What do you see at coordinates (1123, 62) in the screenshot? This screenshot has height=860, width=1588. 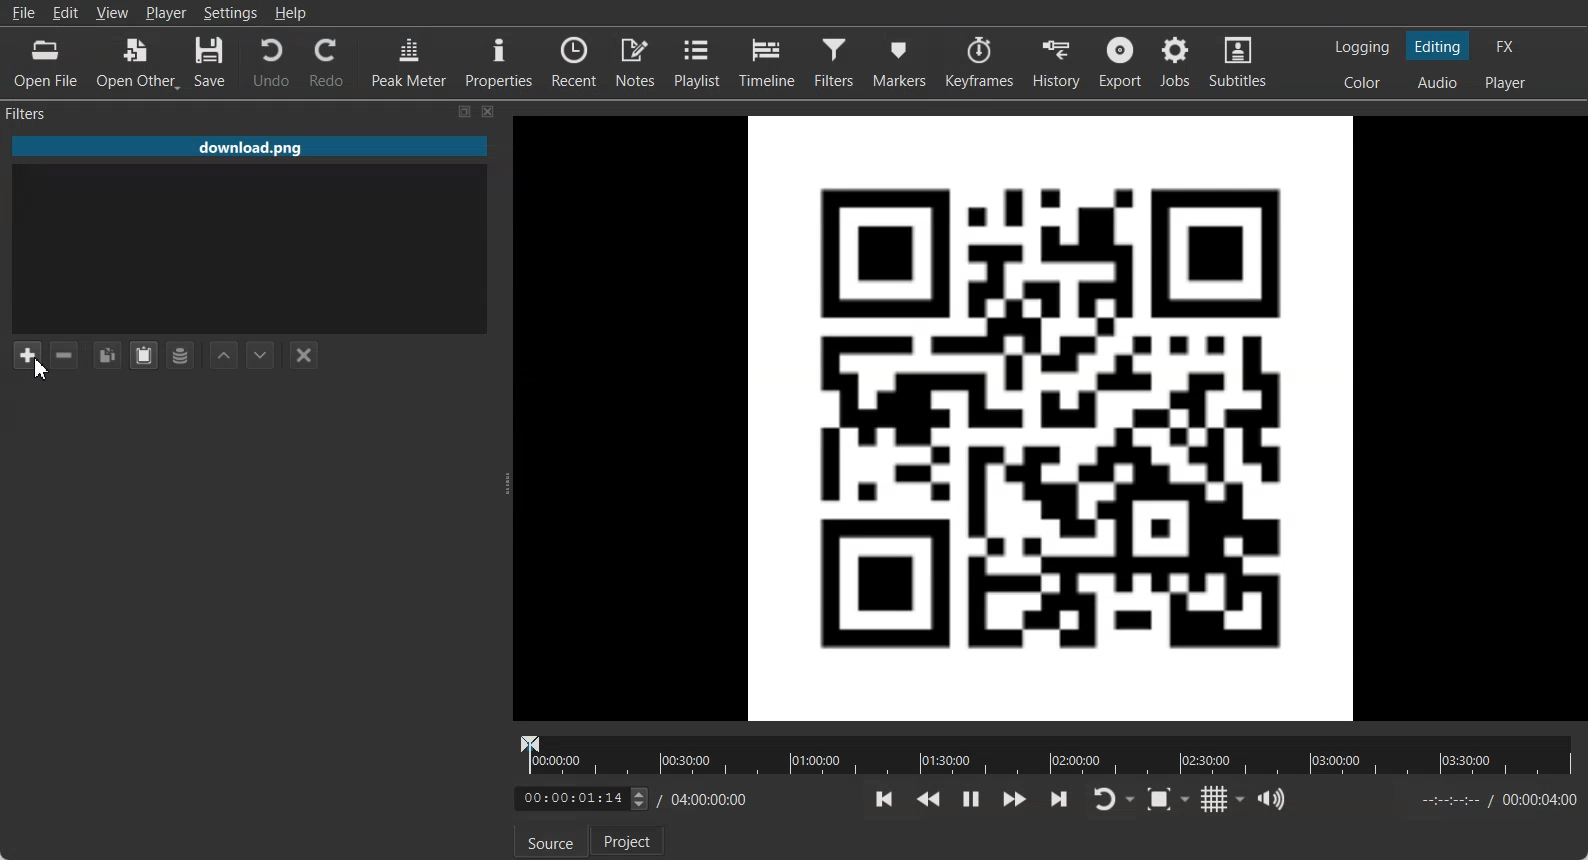 I see `Export` at bounding box center [1123, 62].